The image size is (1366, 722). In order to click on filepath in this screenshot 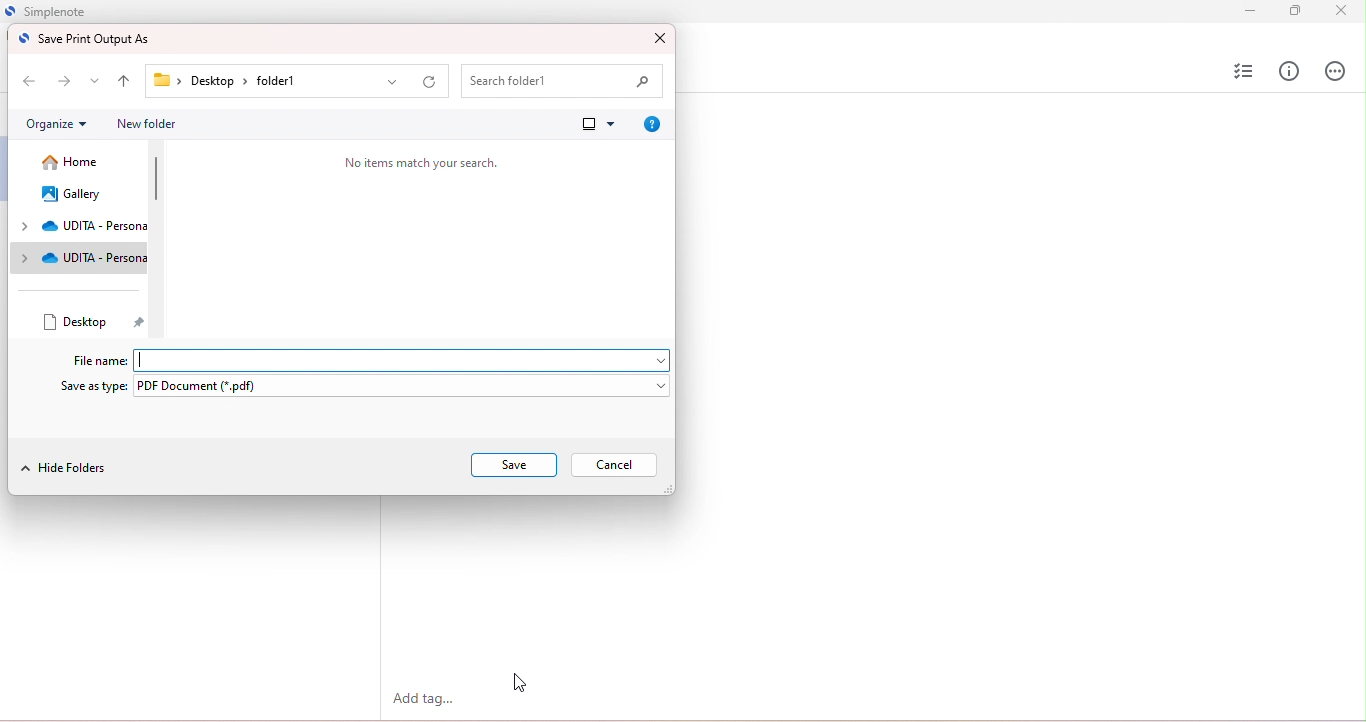, I will do `click(235, 82)`.